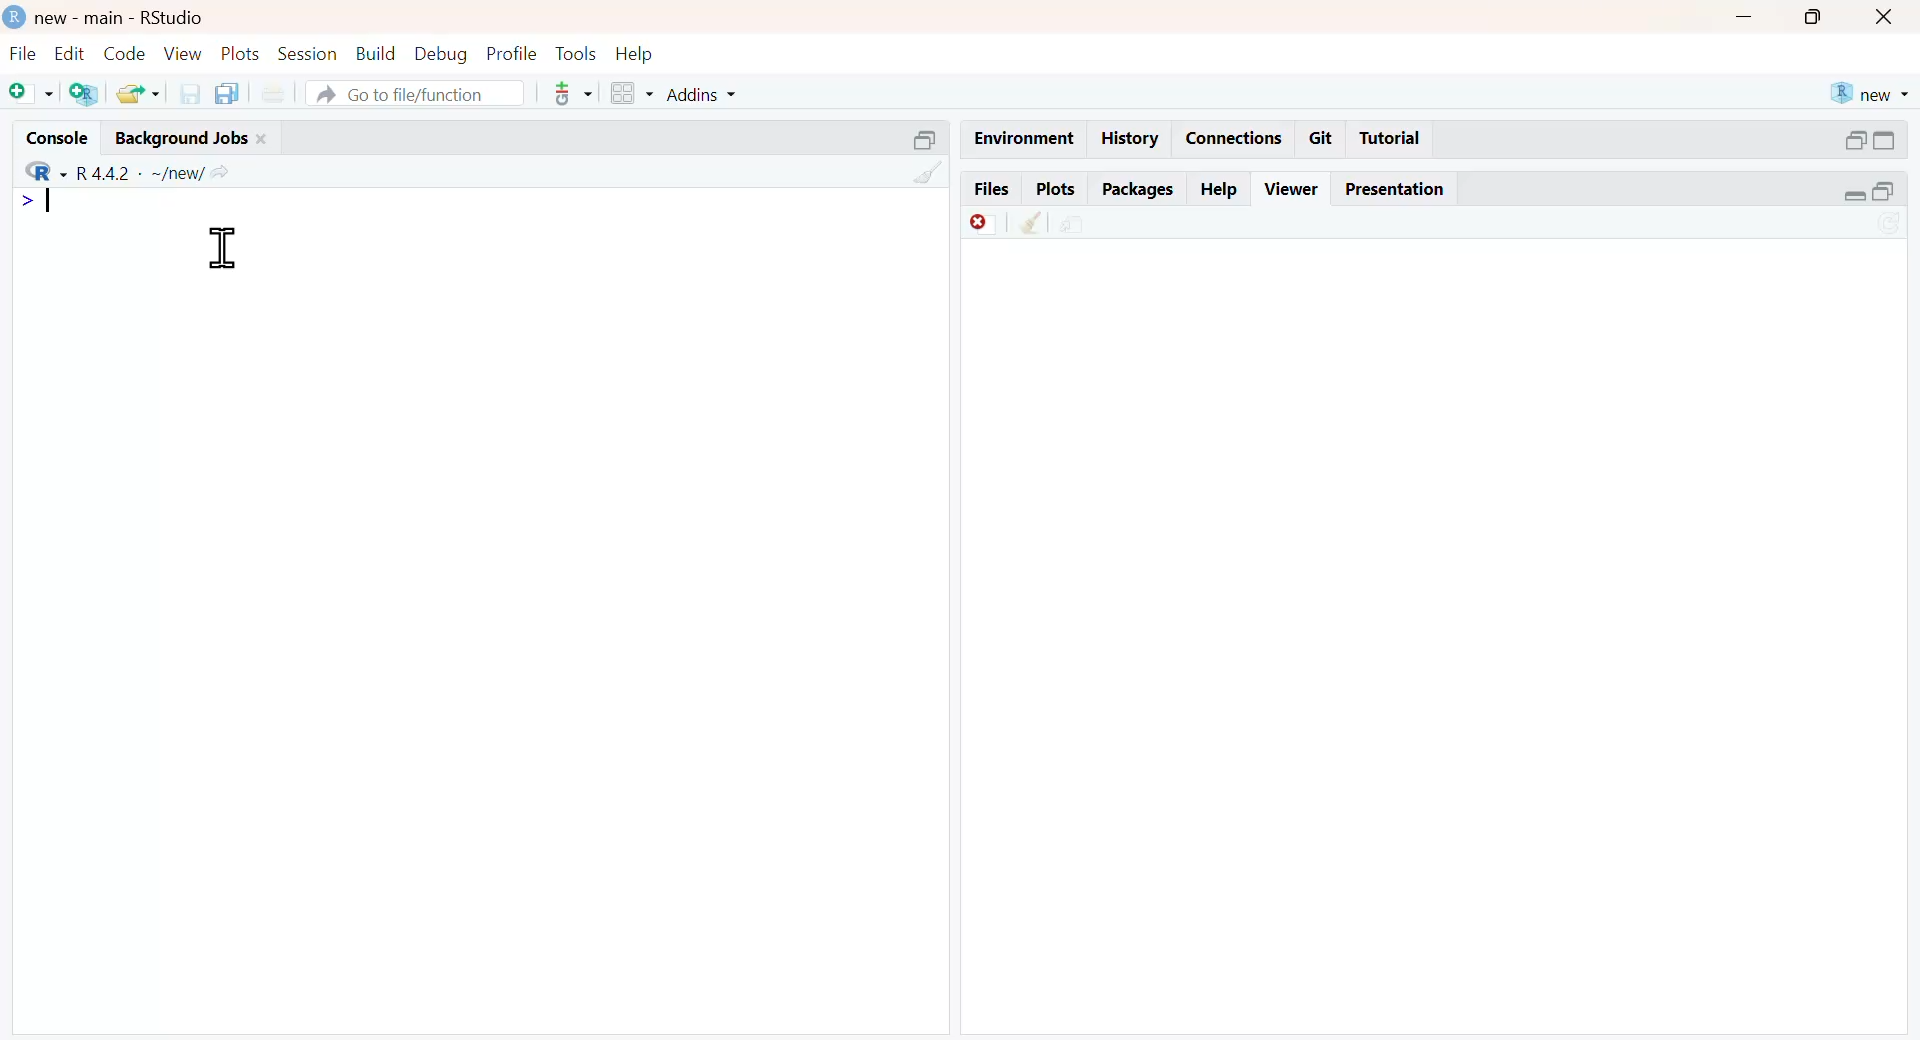 This screenshot has width=1920, height=1040. I want to click on git, so click(1323, 139).